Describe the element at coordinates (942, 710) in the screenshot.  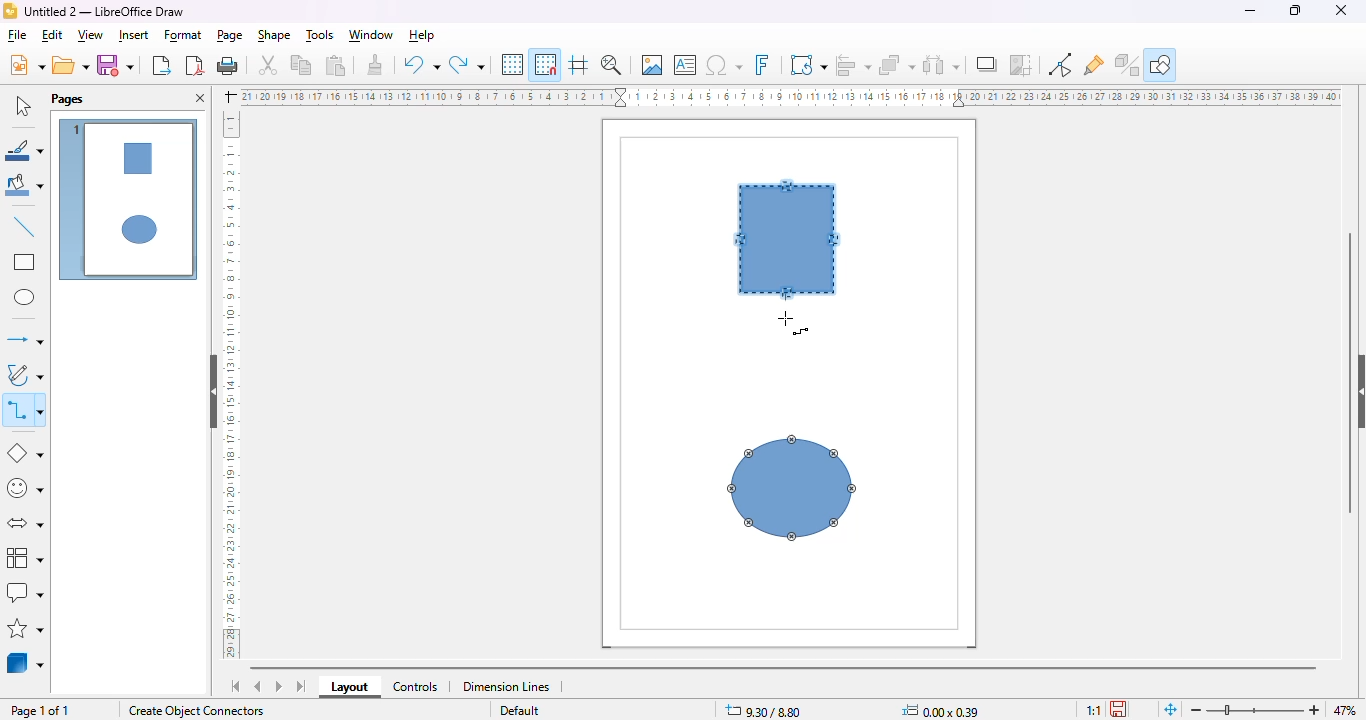
I see `0.00 x 0.39` at that location.